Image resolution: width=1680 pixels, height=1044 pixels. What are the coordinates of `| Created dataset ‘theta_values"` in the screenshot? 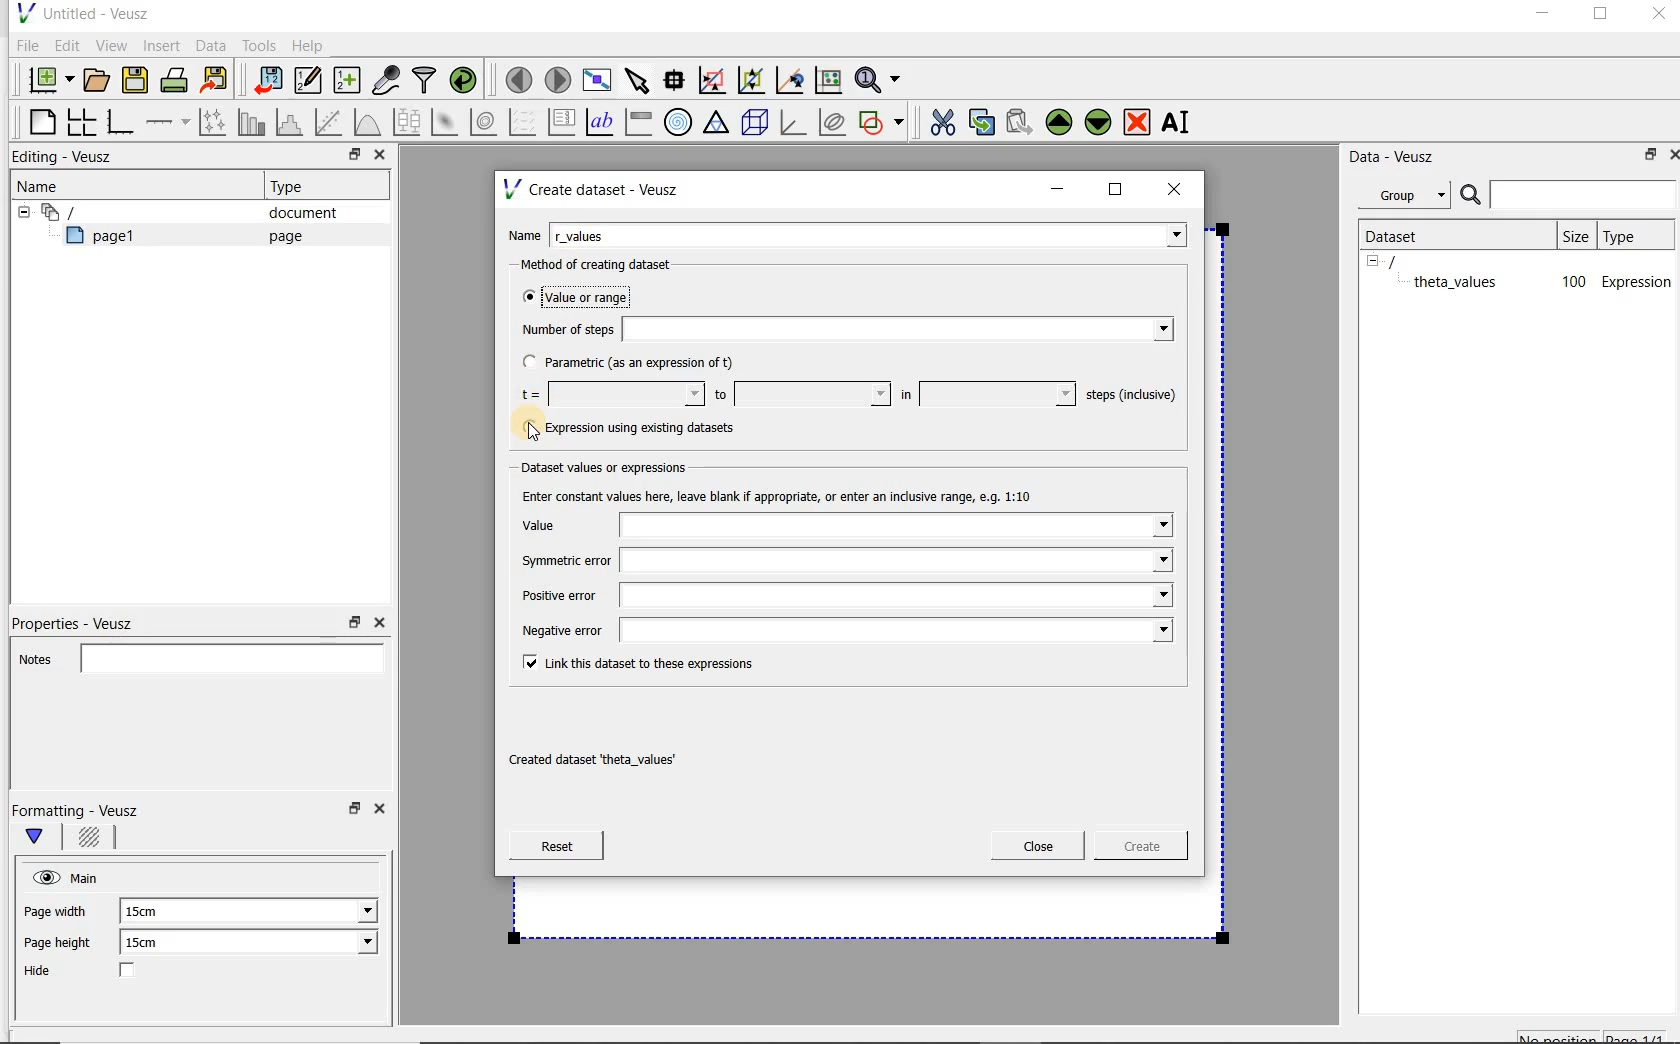 It's located at (614, 761).